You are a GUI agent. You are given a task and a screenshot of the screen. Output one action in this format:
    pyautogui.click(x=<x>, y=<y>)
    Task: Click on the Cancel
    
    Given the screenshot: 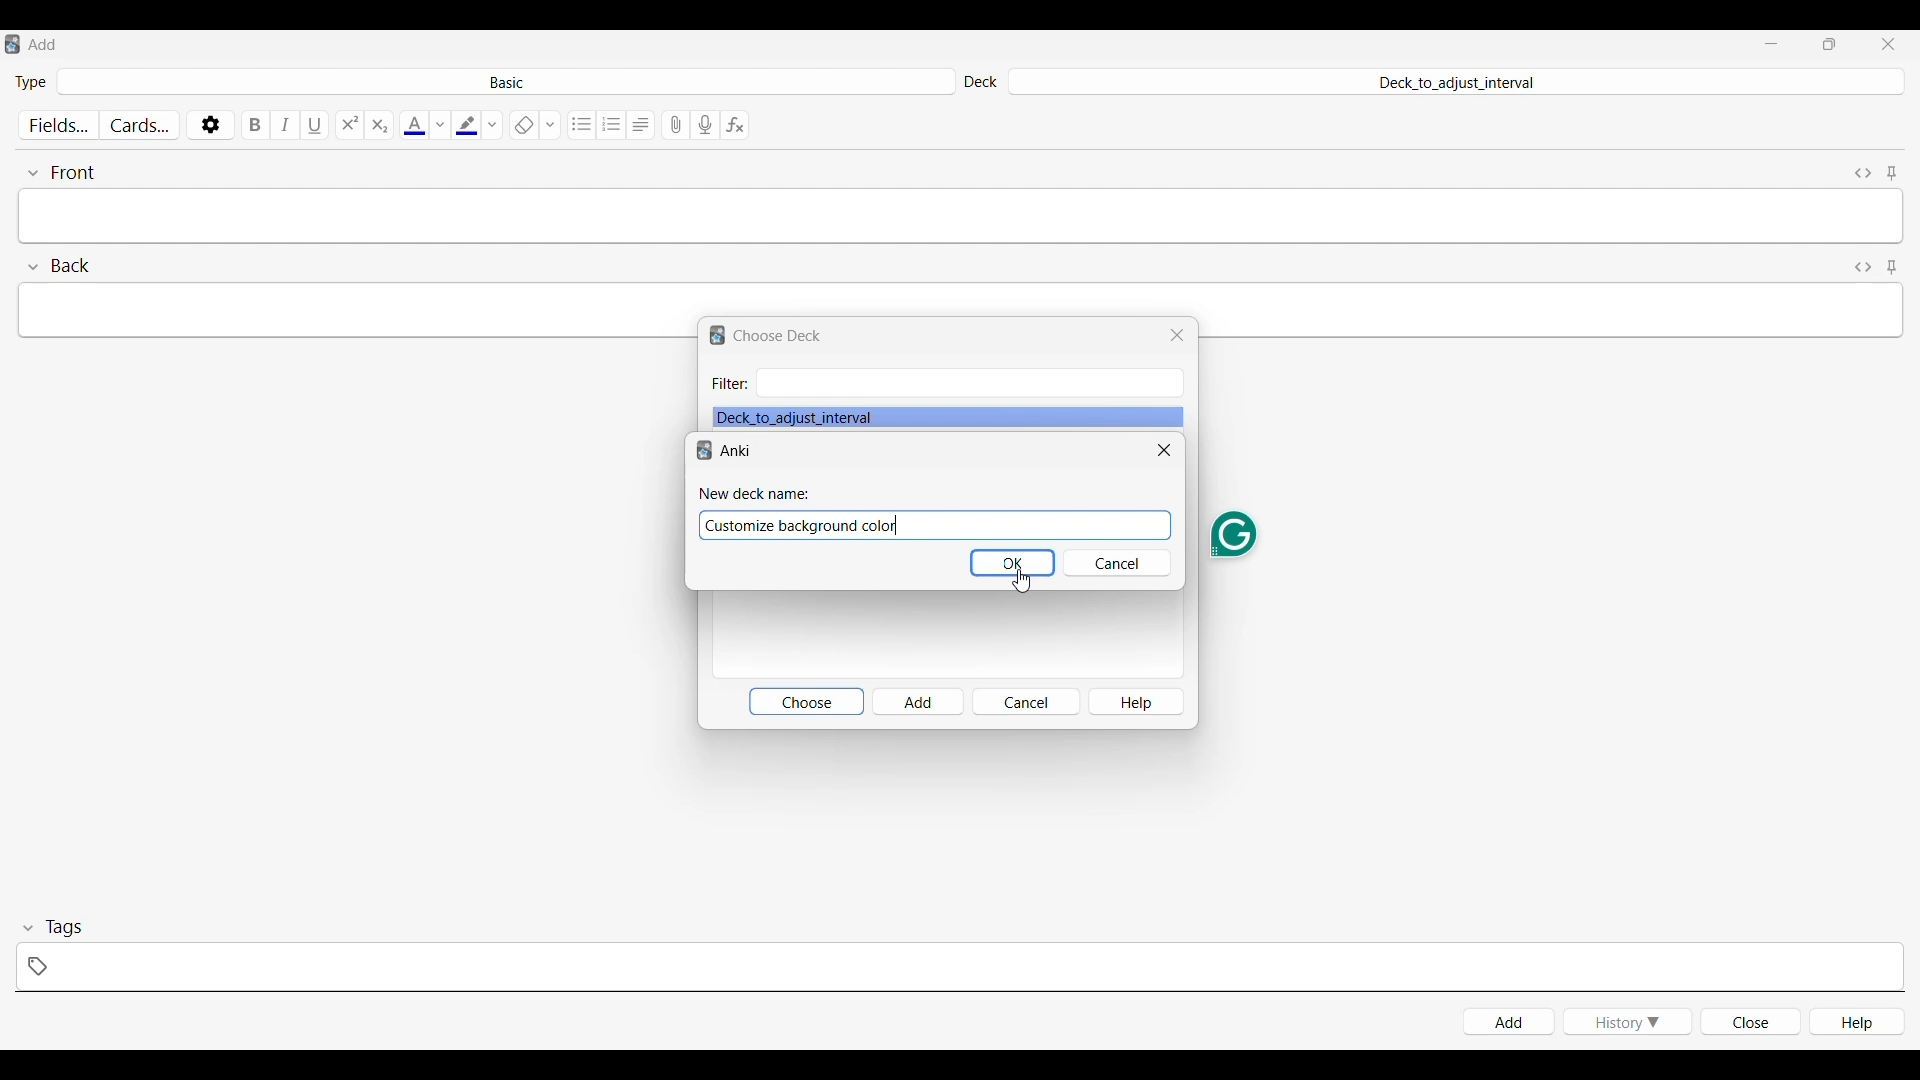 What is the action you would take?
    pyautogui.click(x=1119, y=563)
    